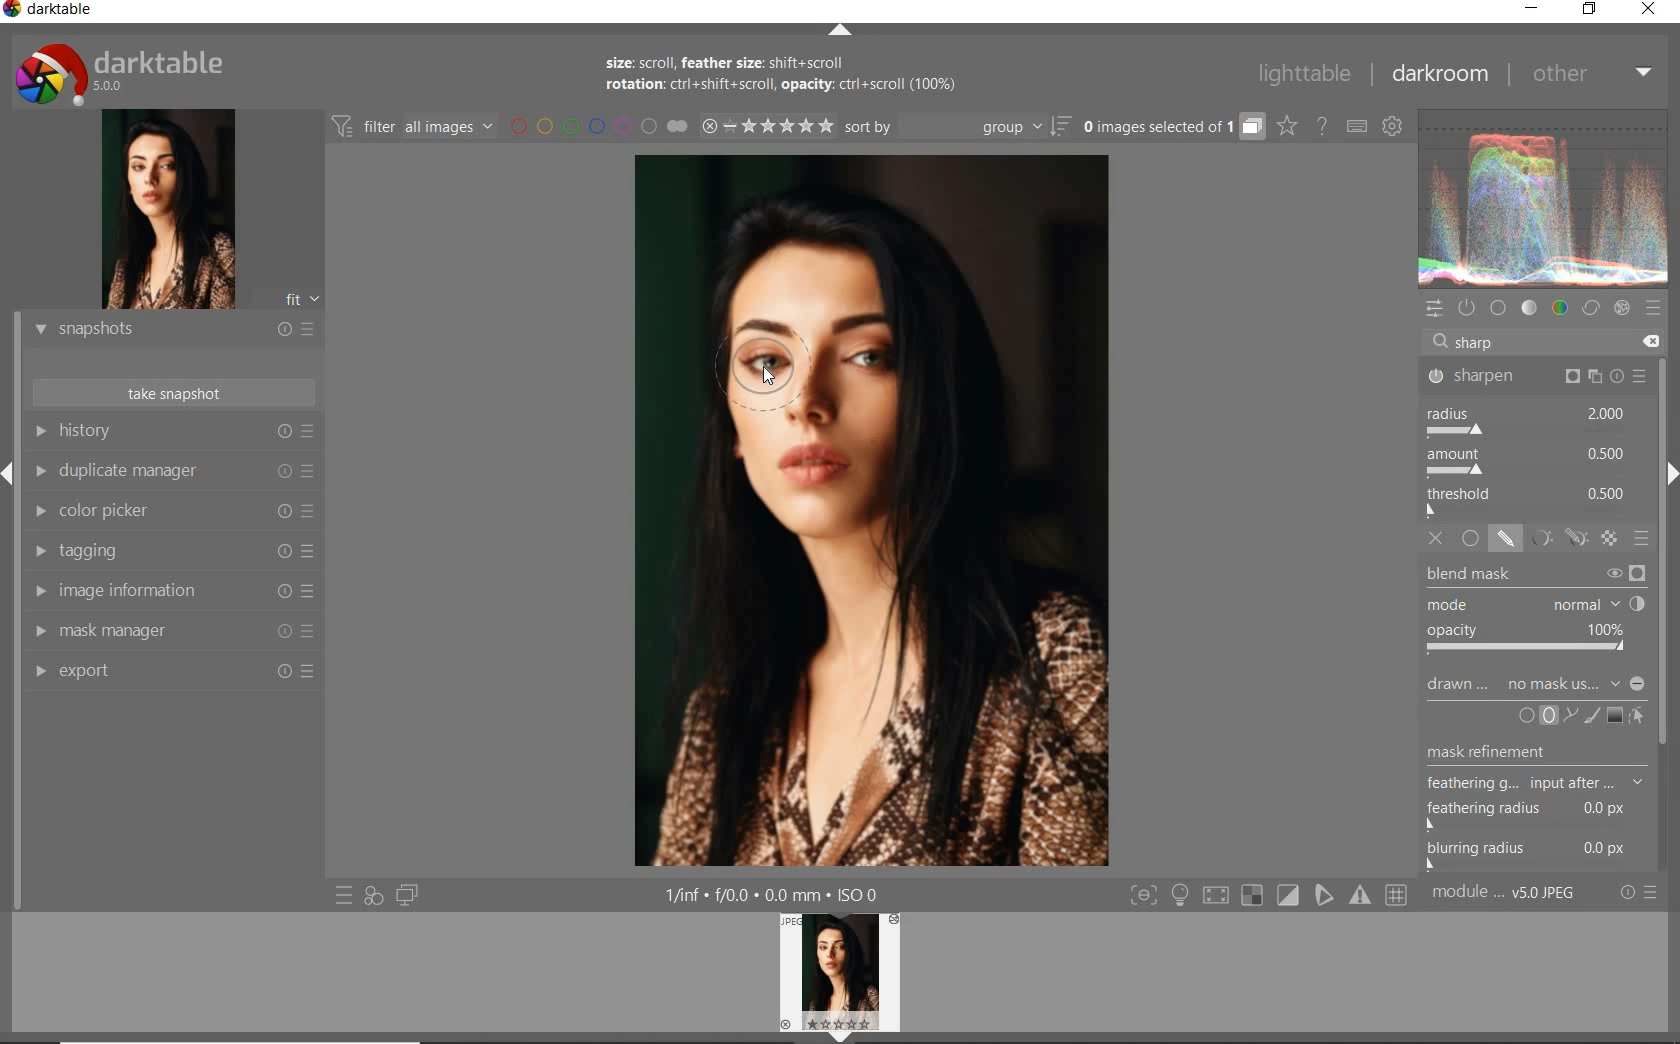 This screenshot has width=1680, height=1044. I want to click on blurring radius, so click(1528, 855).